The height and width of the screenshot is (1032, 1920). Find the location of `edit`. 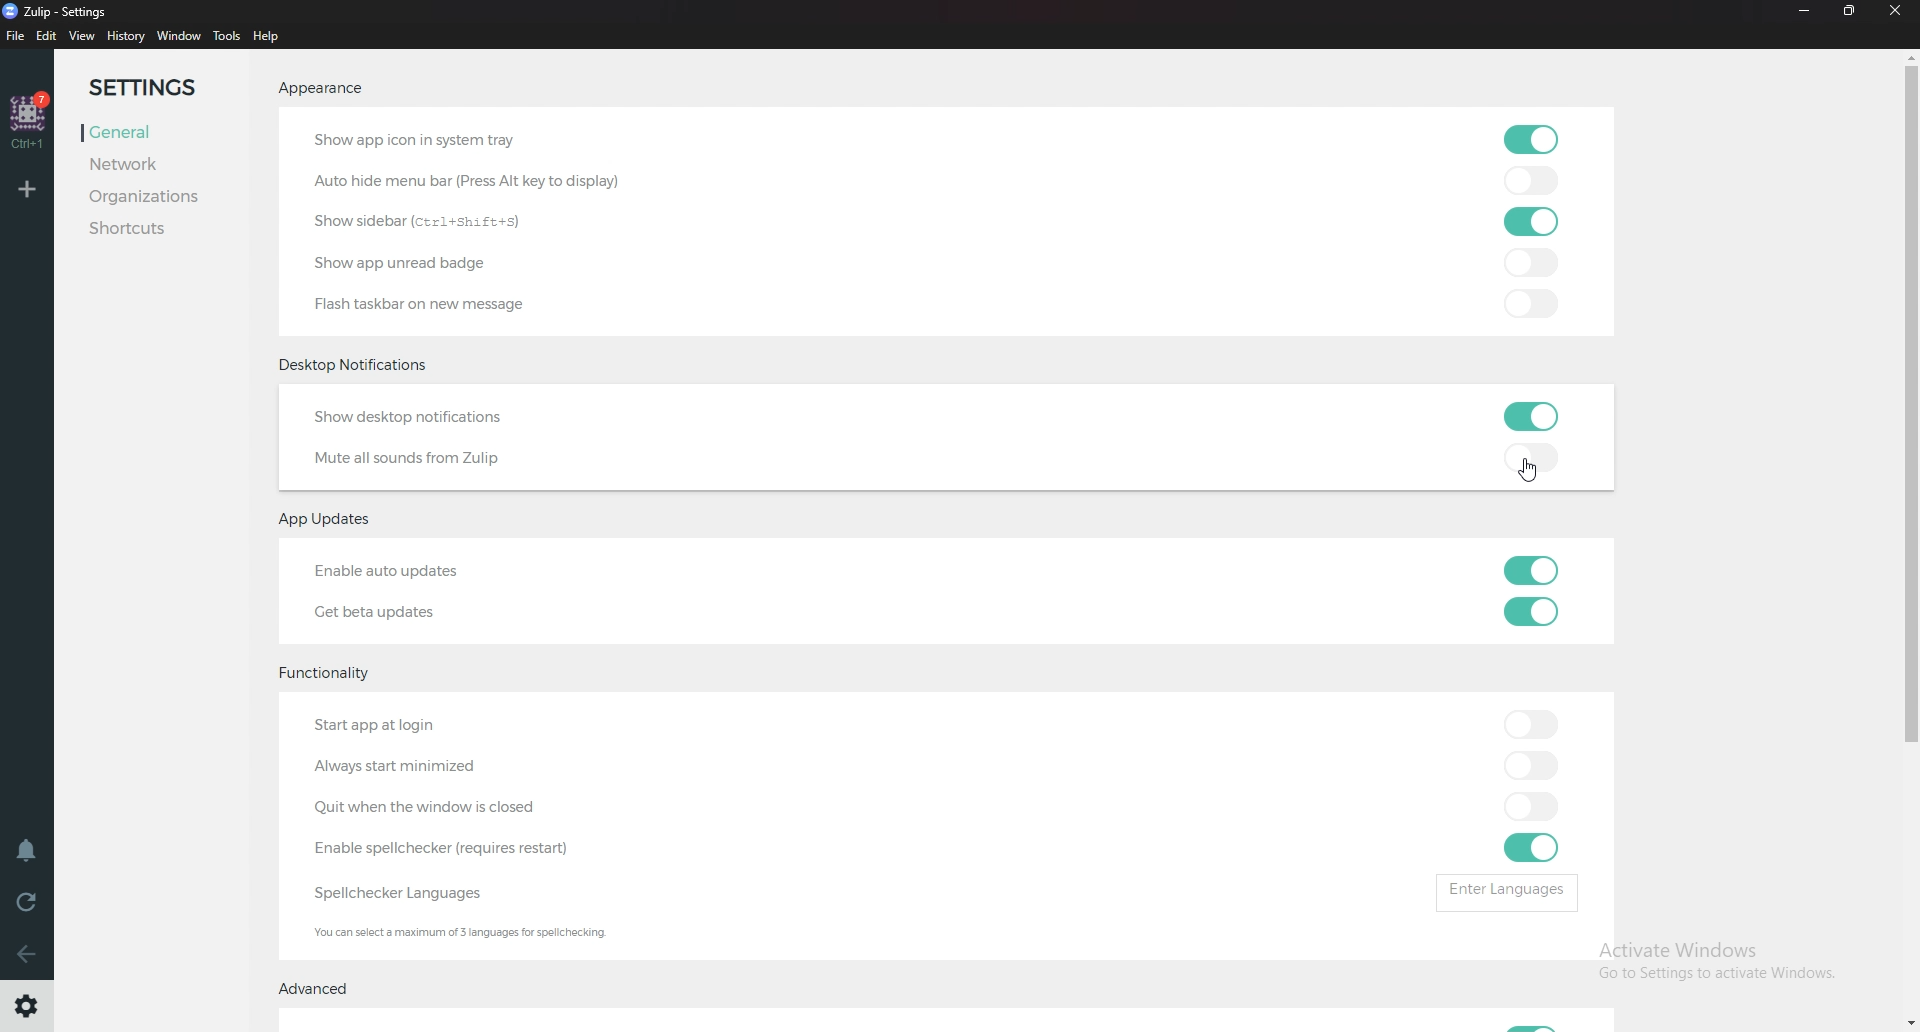

edit is located at coordinates (49, 35).